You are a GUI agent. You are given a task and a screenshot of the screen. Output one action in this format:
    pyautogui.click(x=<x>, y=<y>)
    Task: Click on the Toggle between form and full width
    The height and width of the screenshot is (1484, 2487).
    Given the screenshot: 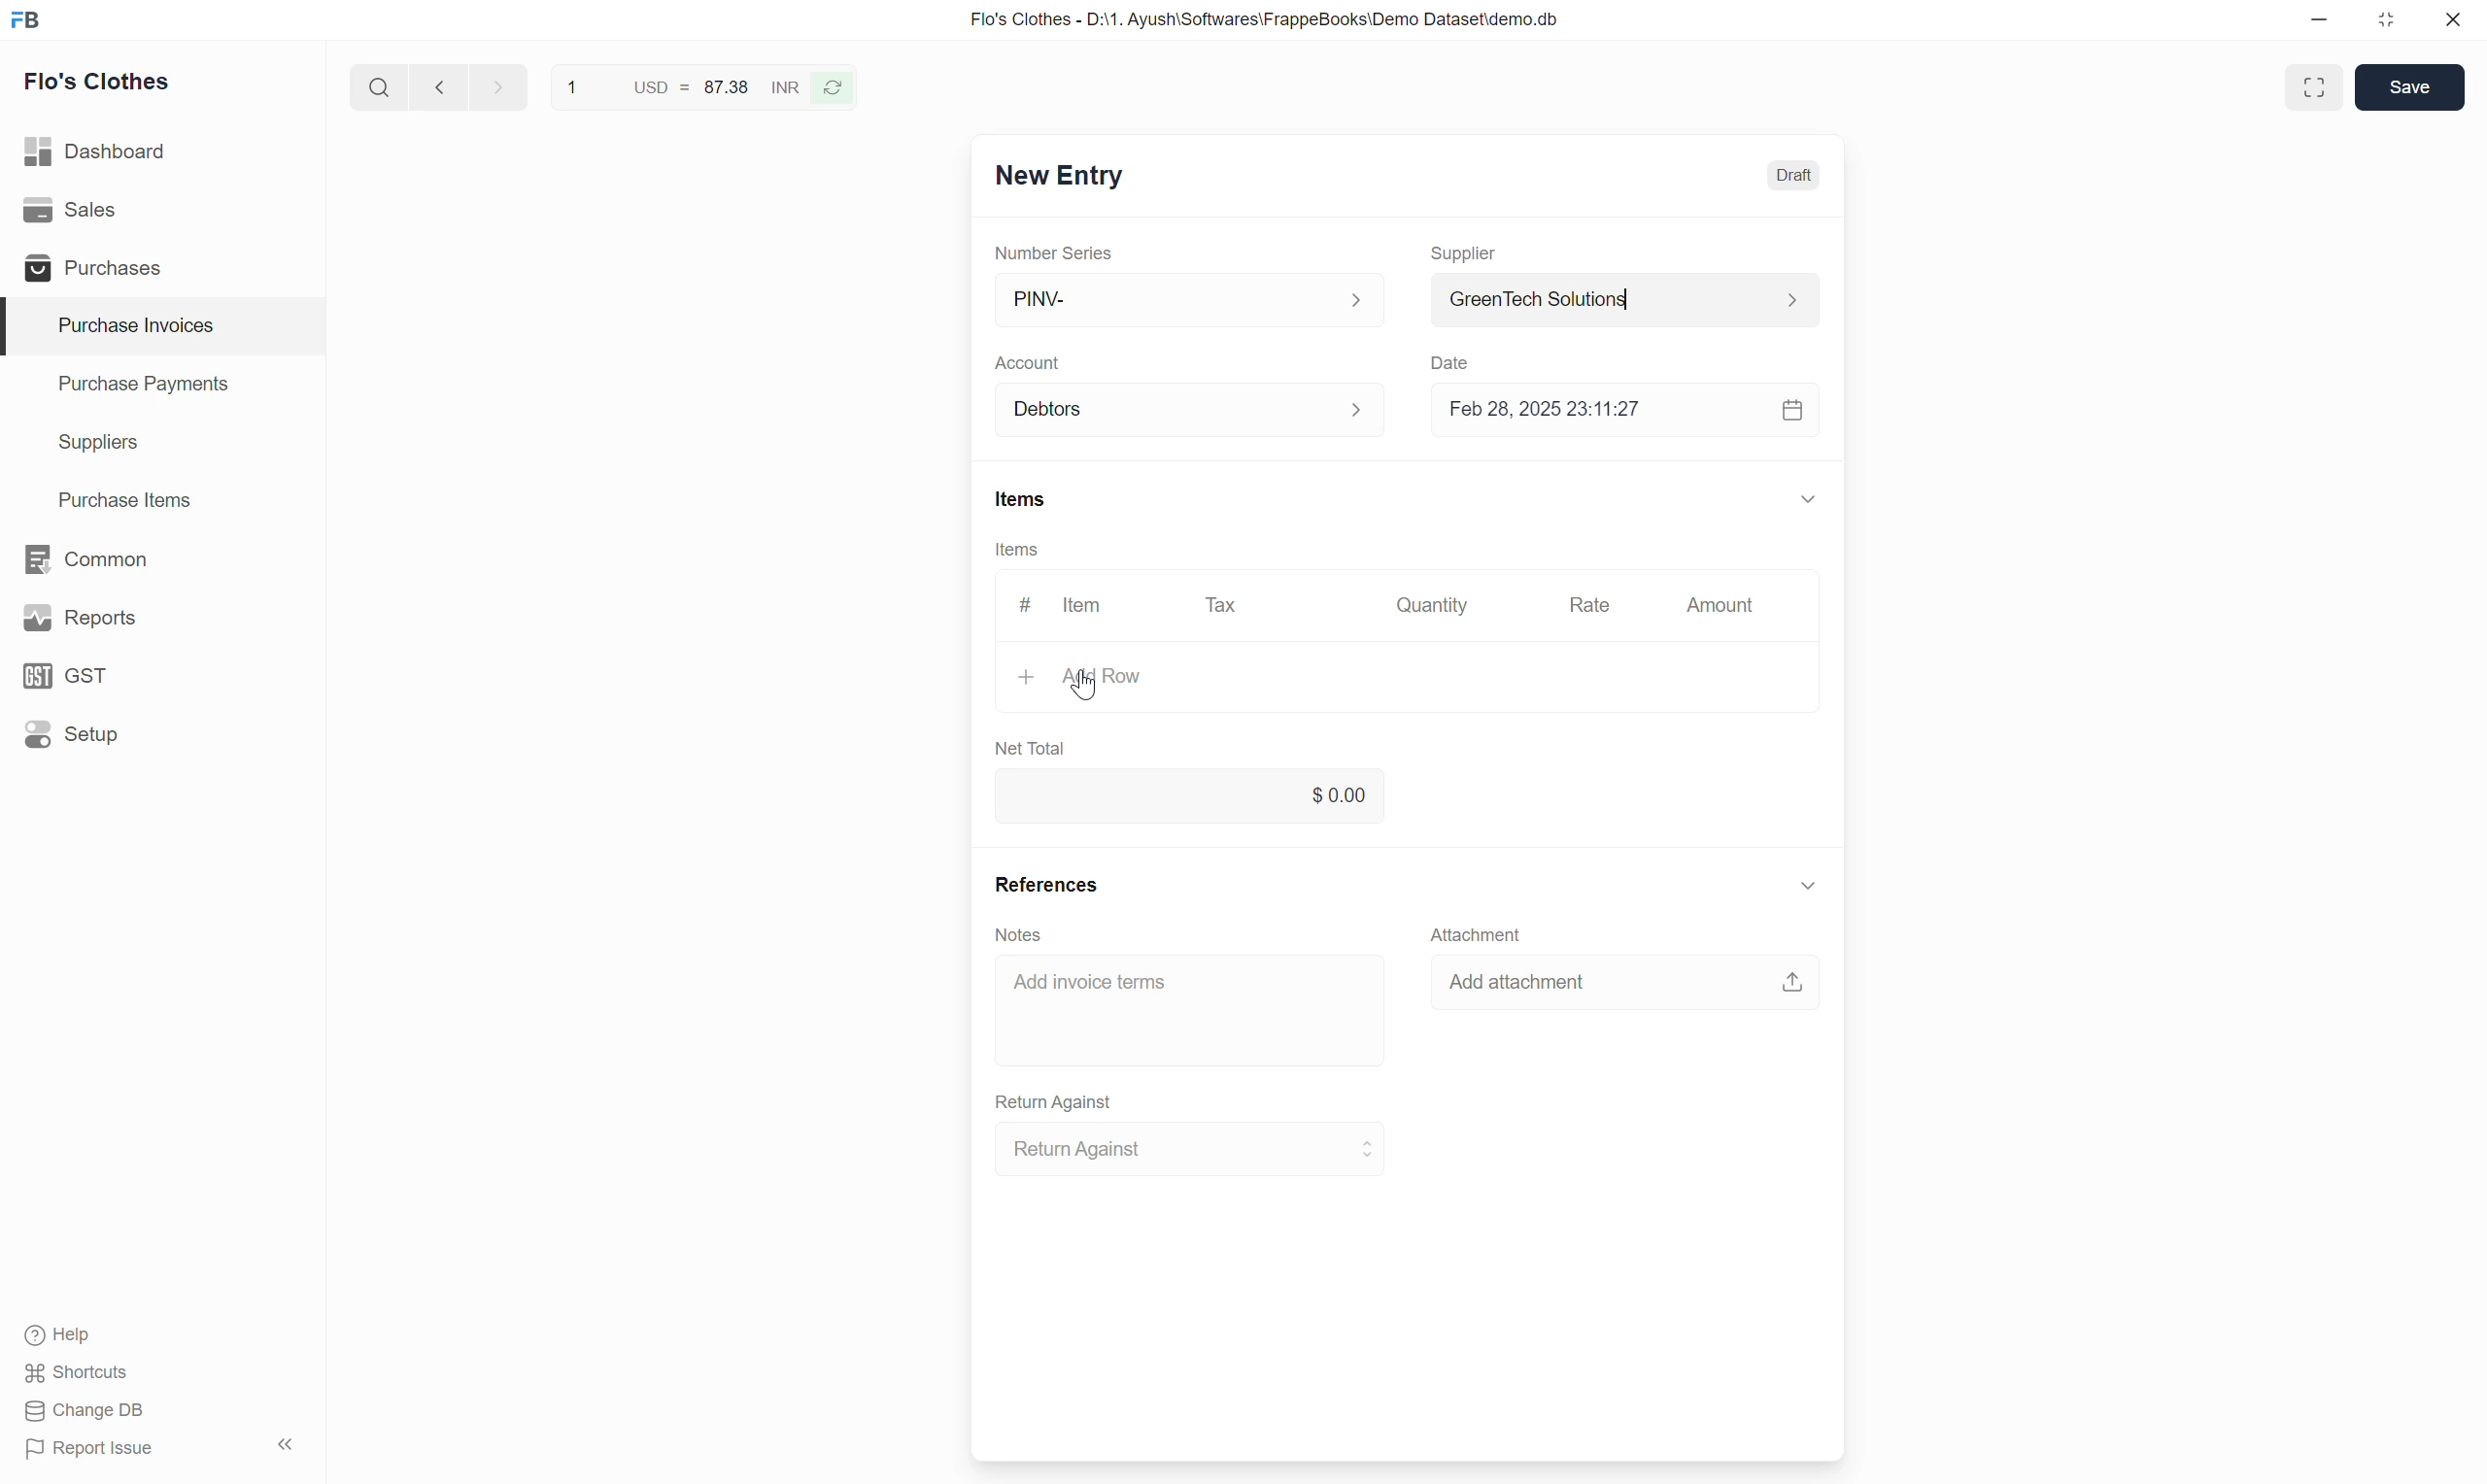 What is the action you would take?
    pyautogui.click(x=2315, y=87)
    